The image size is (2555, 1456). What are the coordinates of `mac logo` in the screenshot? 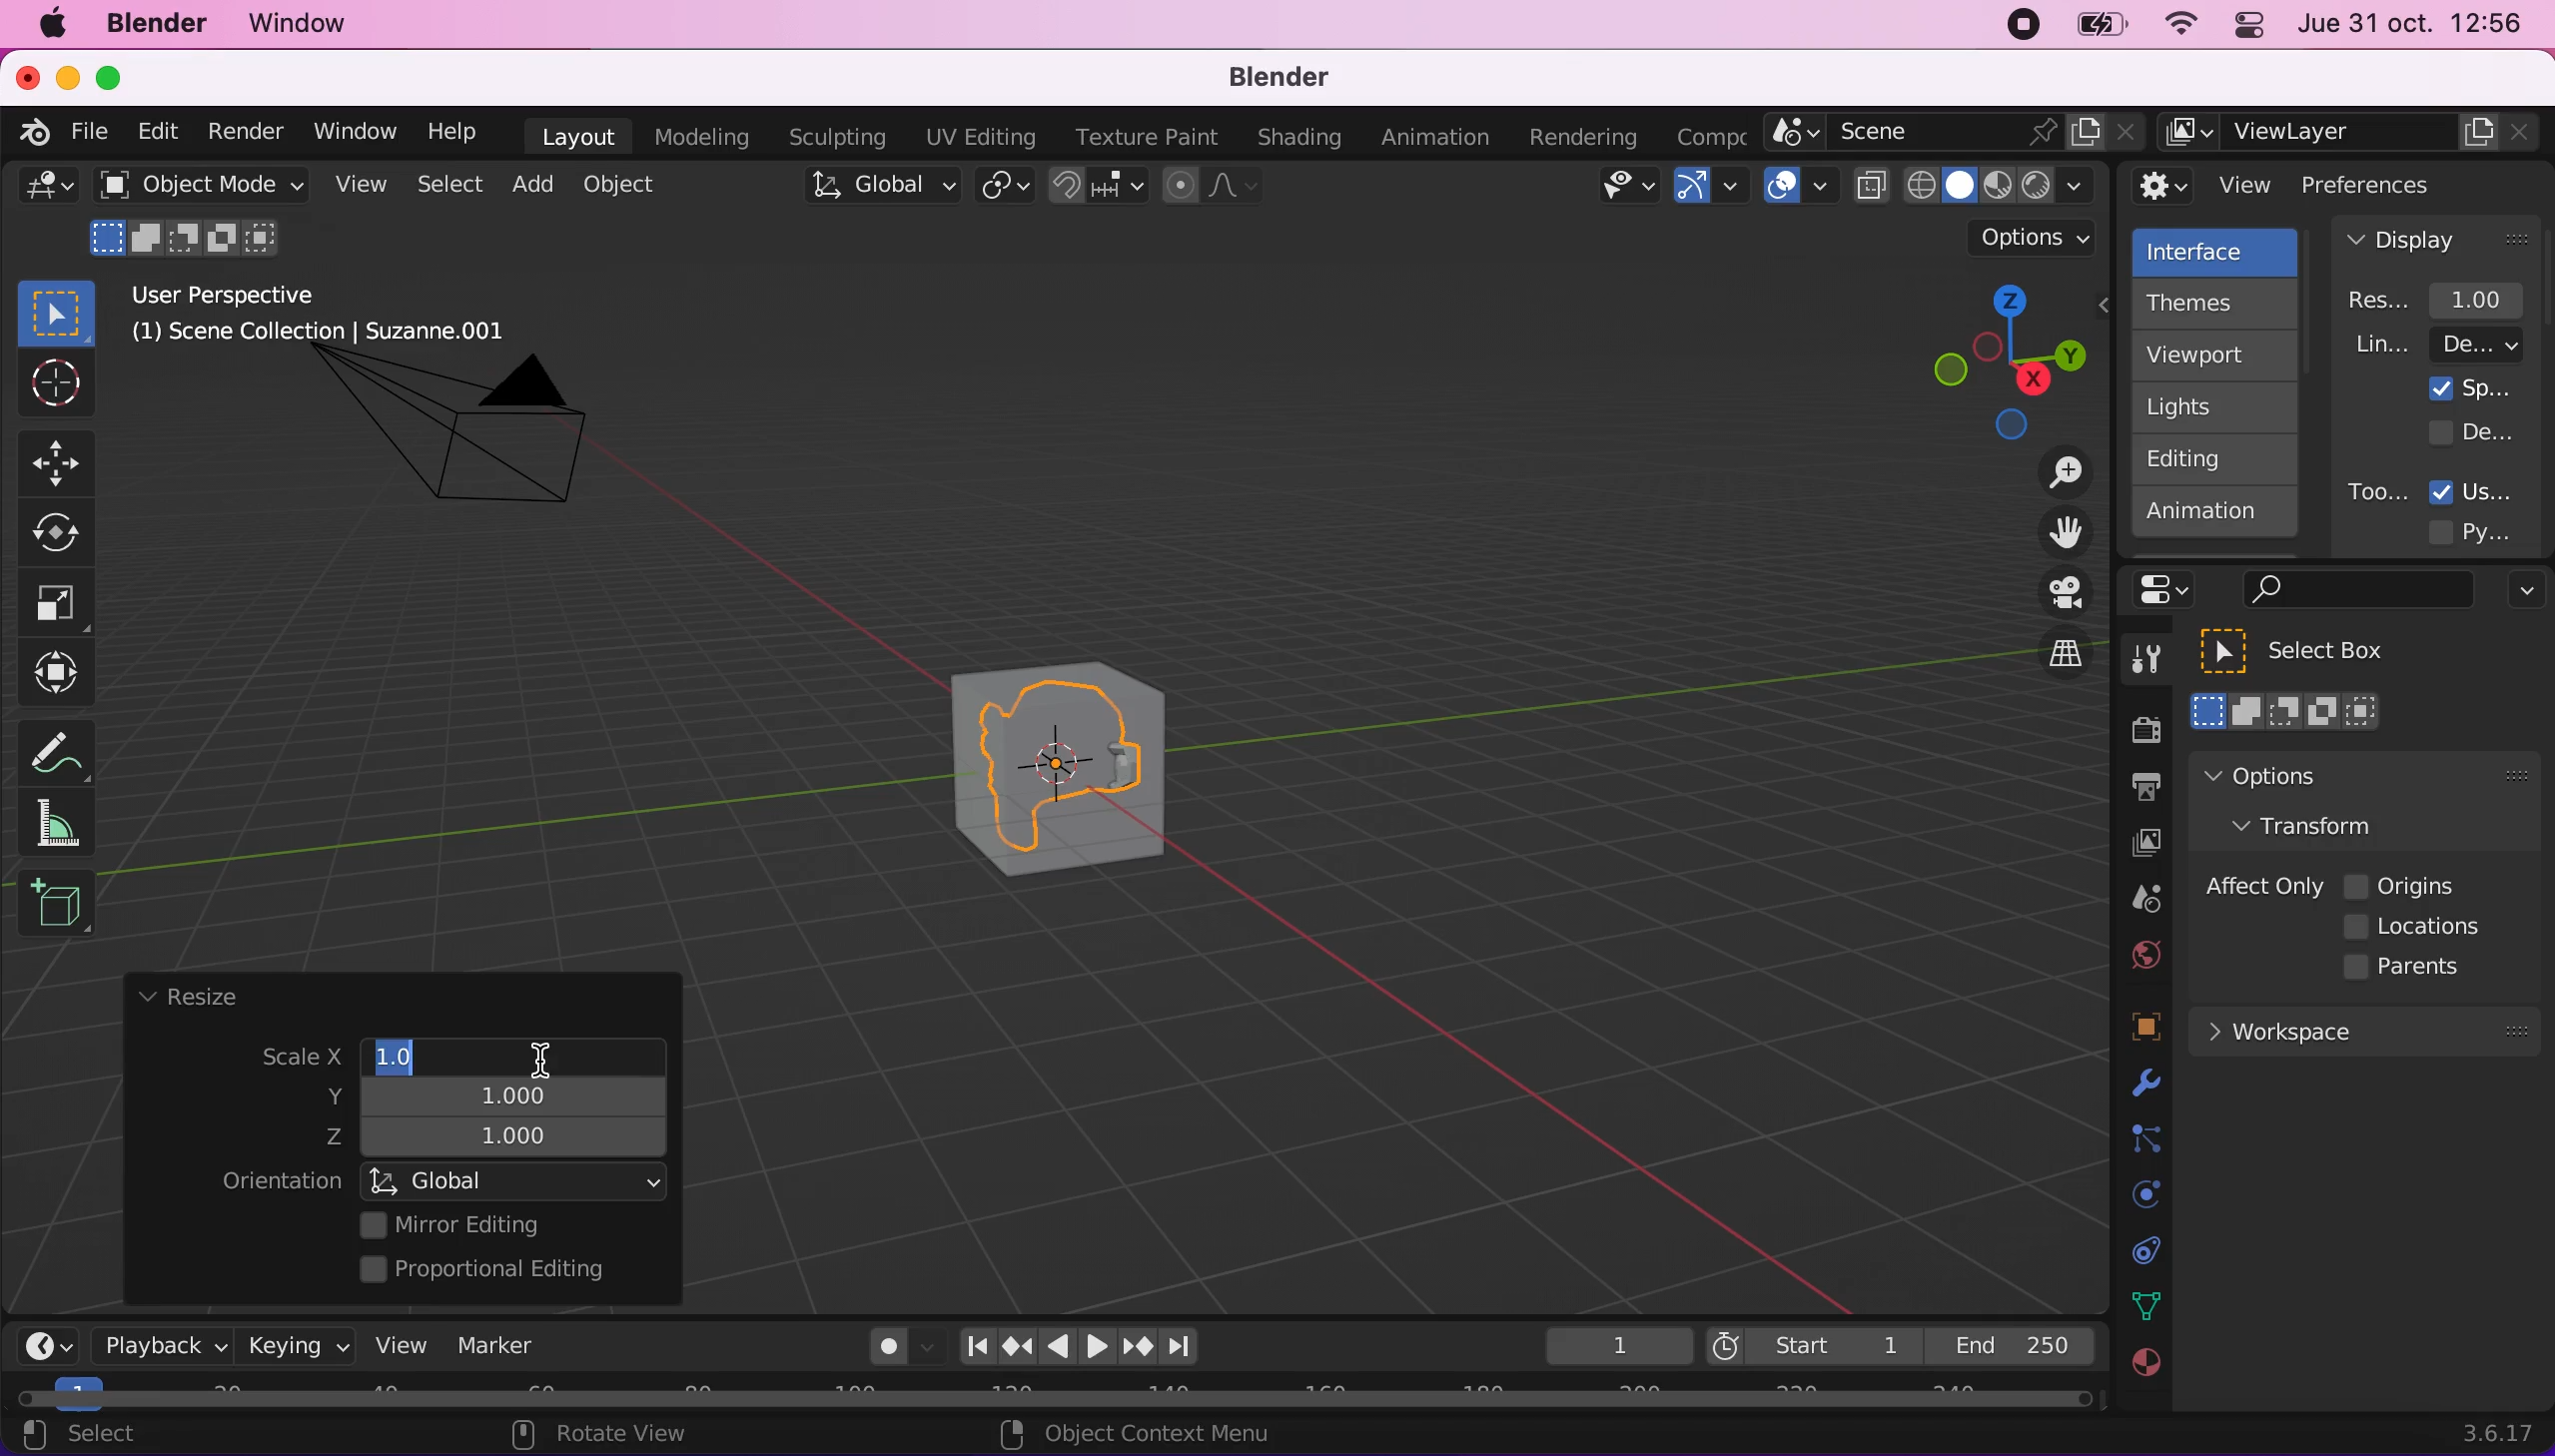 It's located at (51, 26).